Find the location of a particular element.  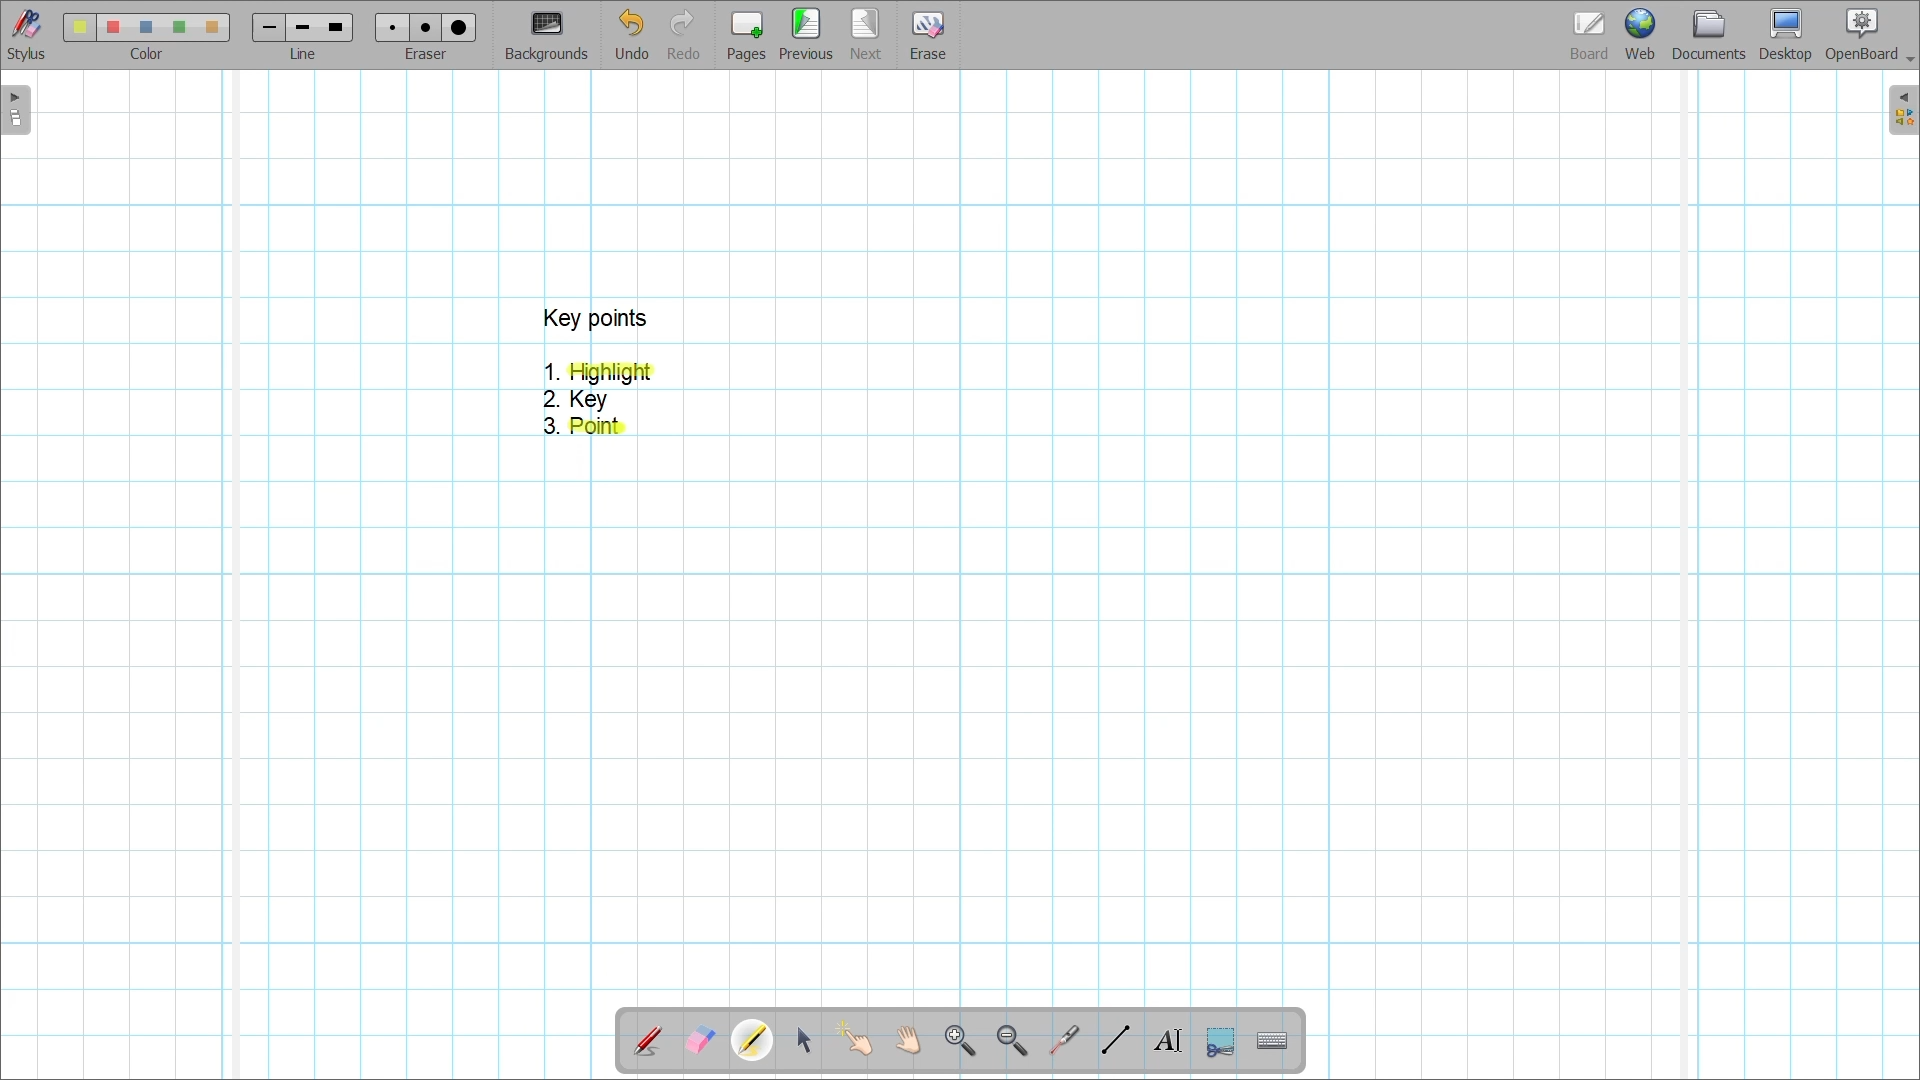

Zoom in is located at coordinates (961, 1042).